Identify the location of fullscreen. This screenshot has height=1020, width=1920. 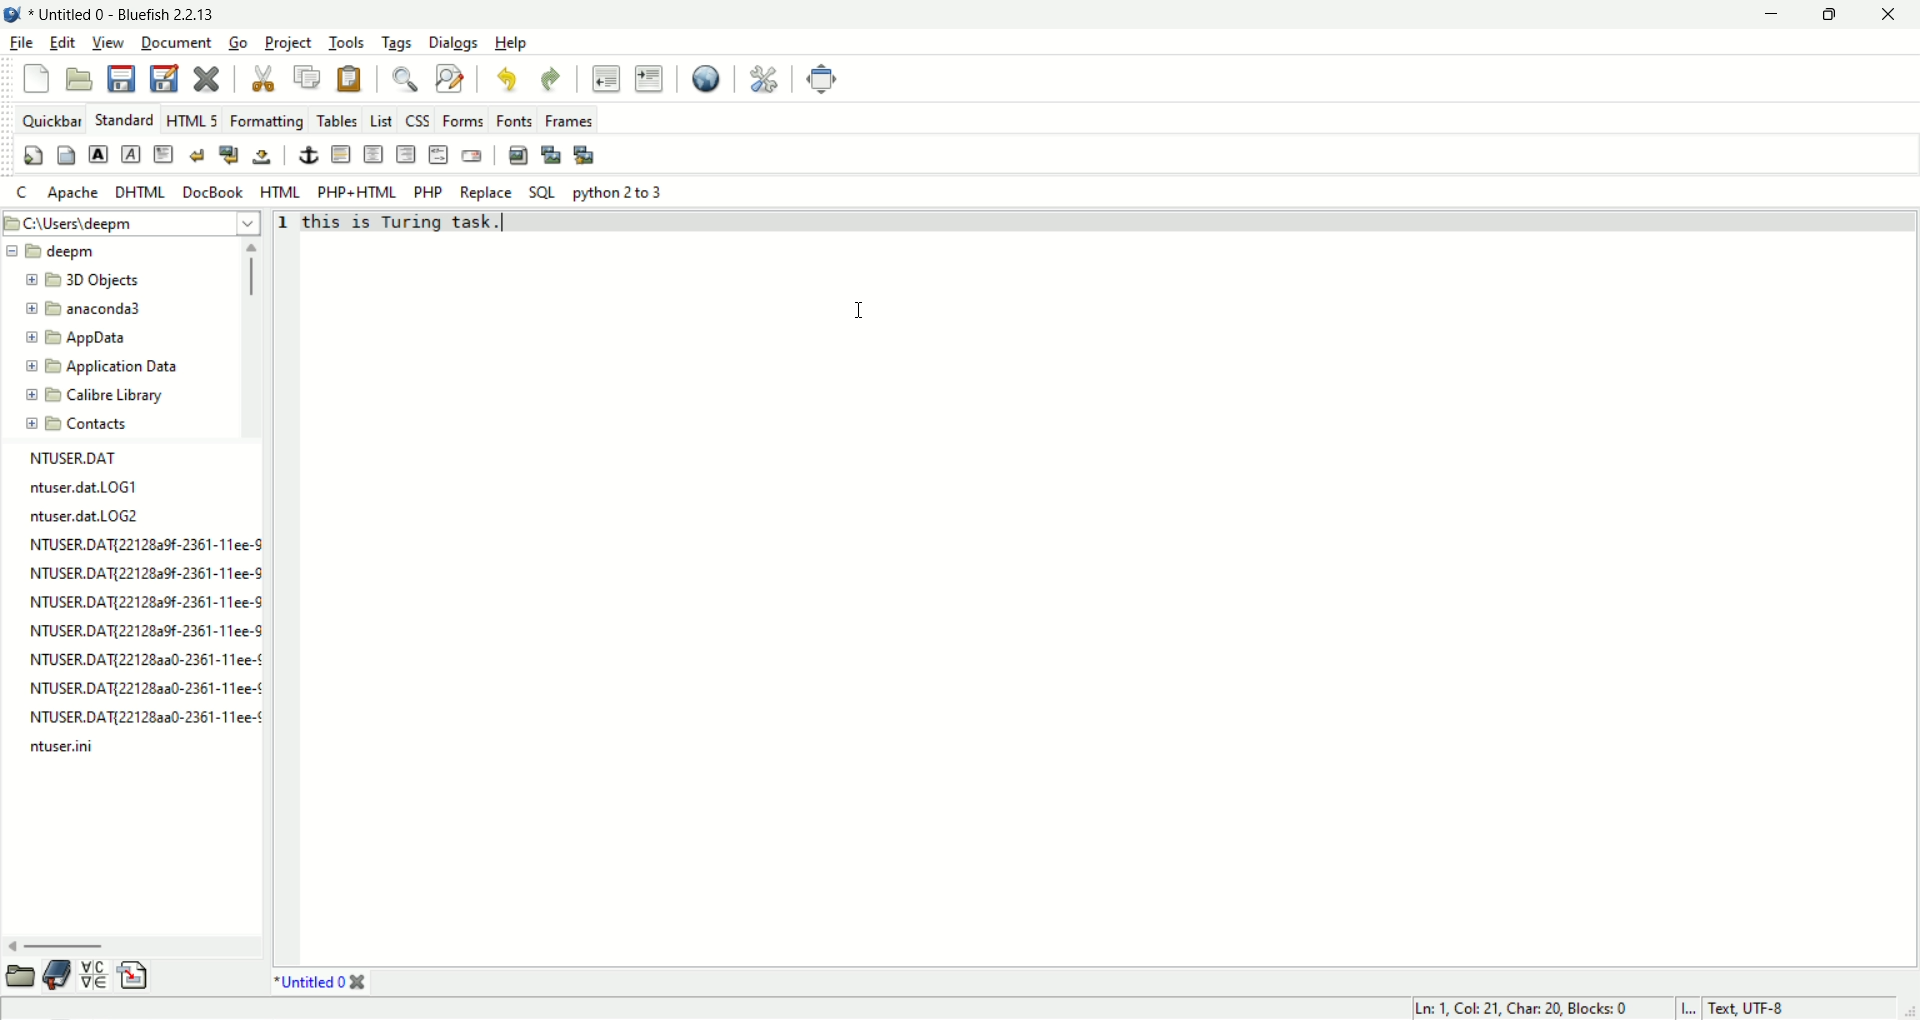
(823, 79).